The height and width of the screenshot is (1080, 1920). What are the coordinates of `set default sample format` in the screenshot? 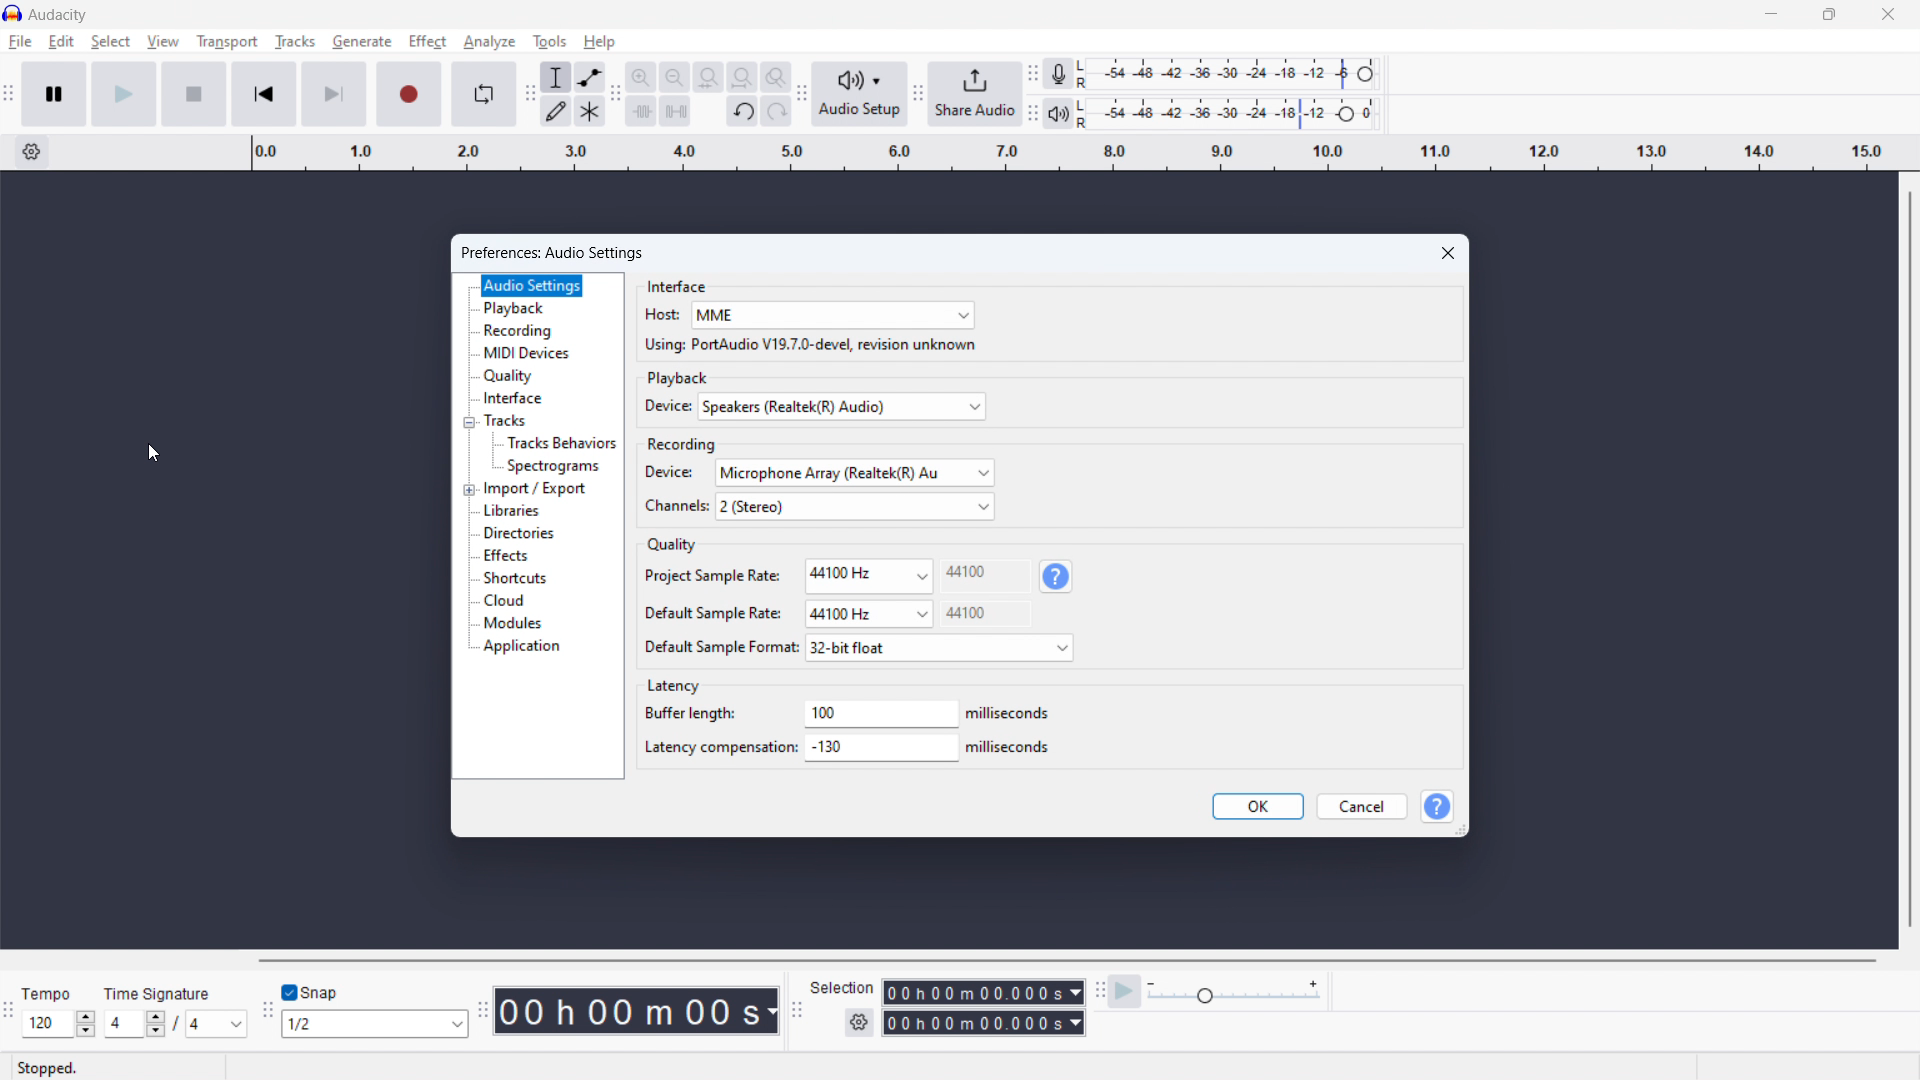 It's located at (940, 648).